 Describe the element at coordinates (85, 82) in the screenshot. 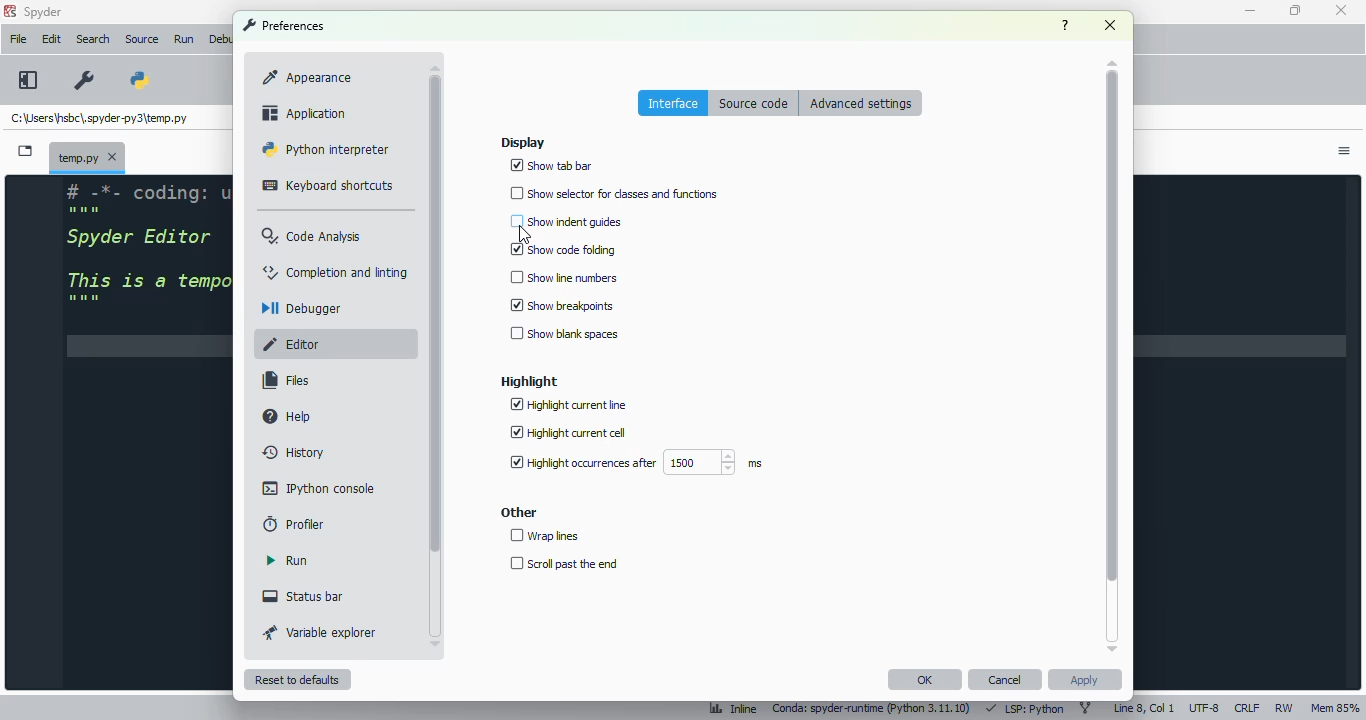

I see `preferences` at that location.